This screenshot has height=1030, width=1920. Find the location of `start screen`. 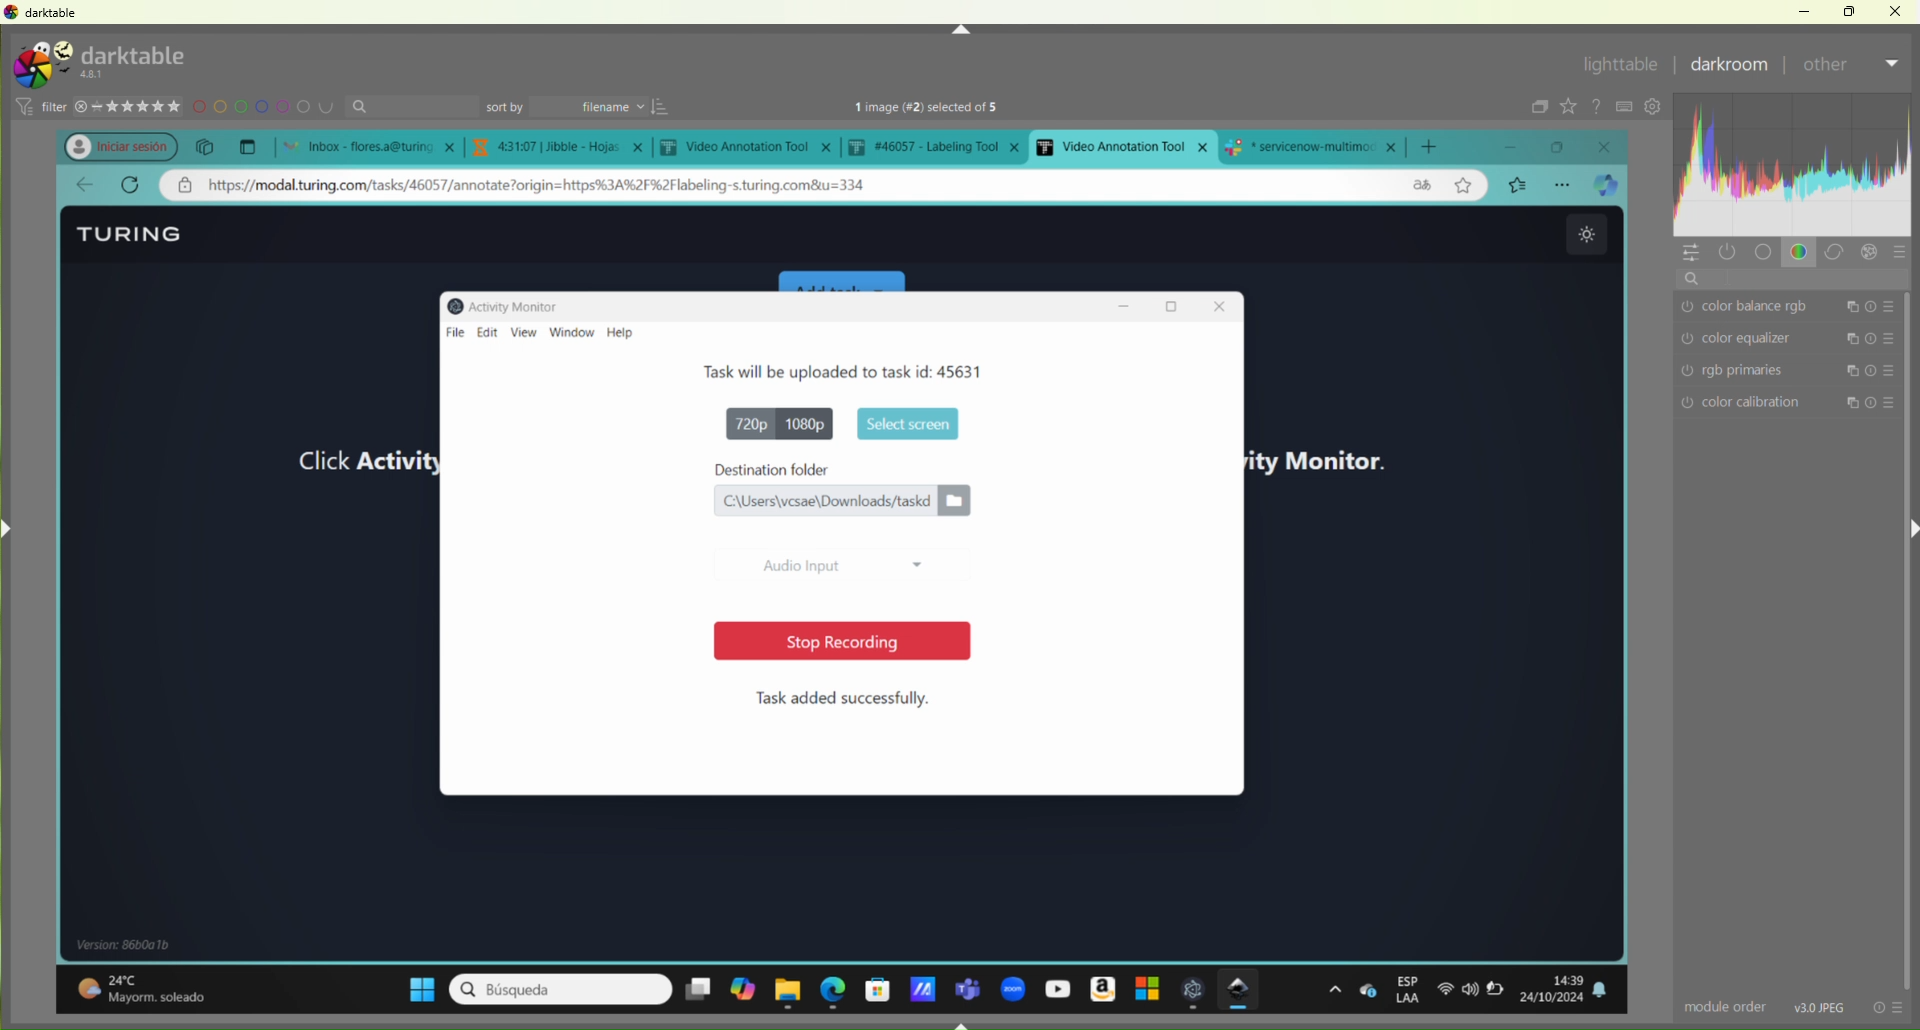

start screen is located at coordinates (904, 422).